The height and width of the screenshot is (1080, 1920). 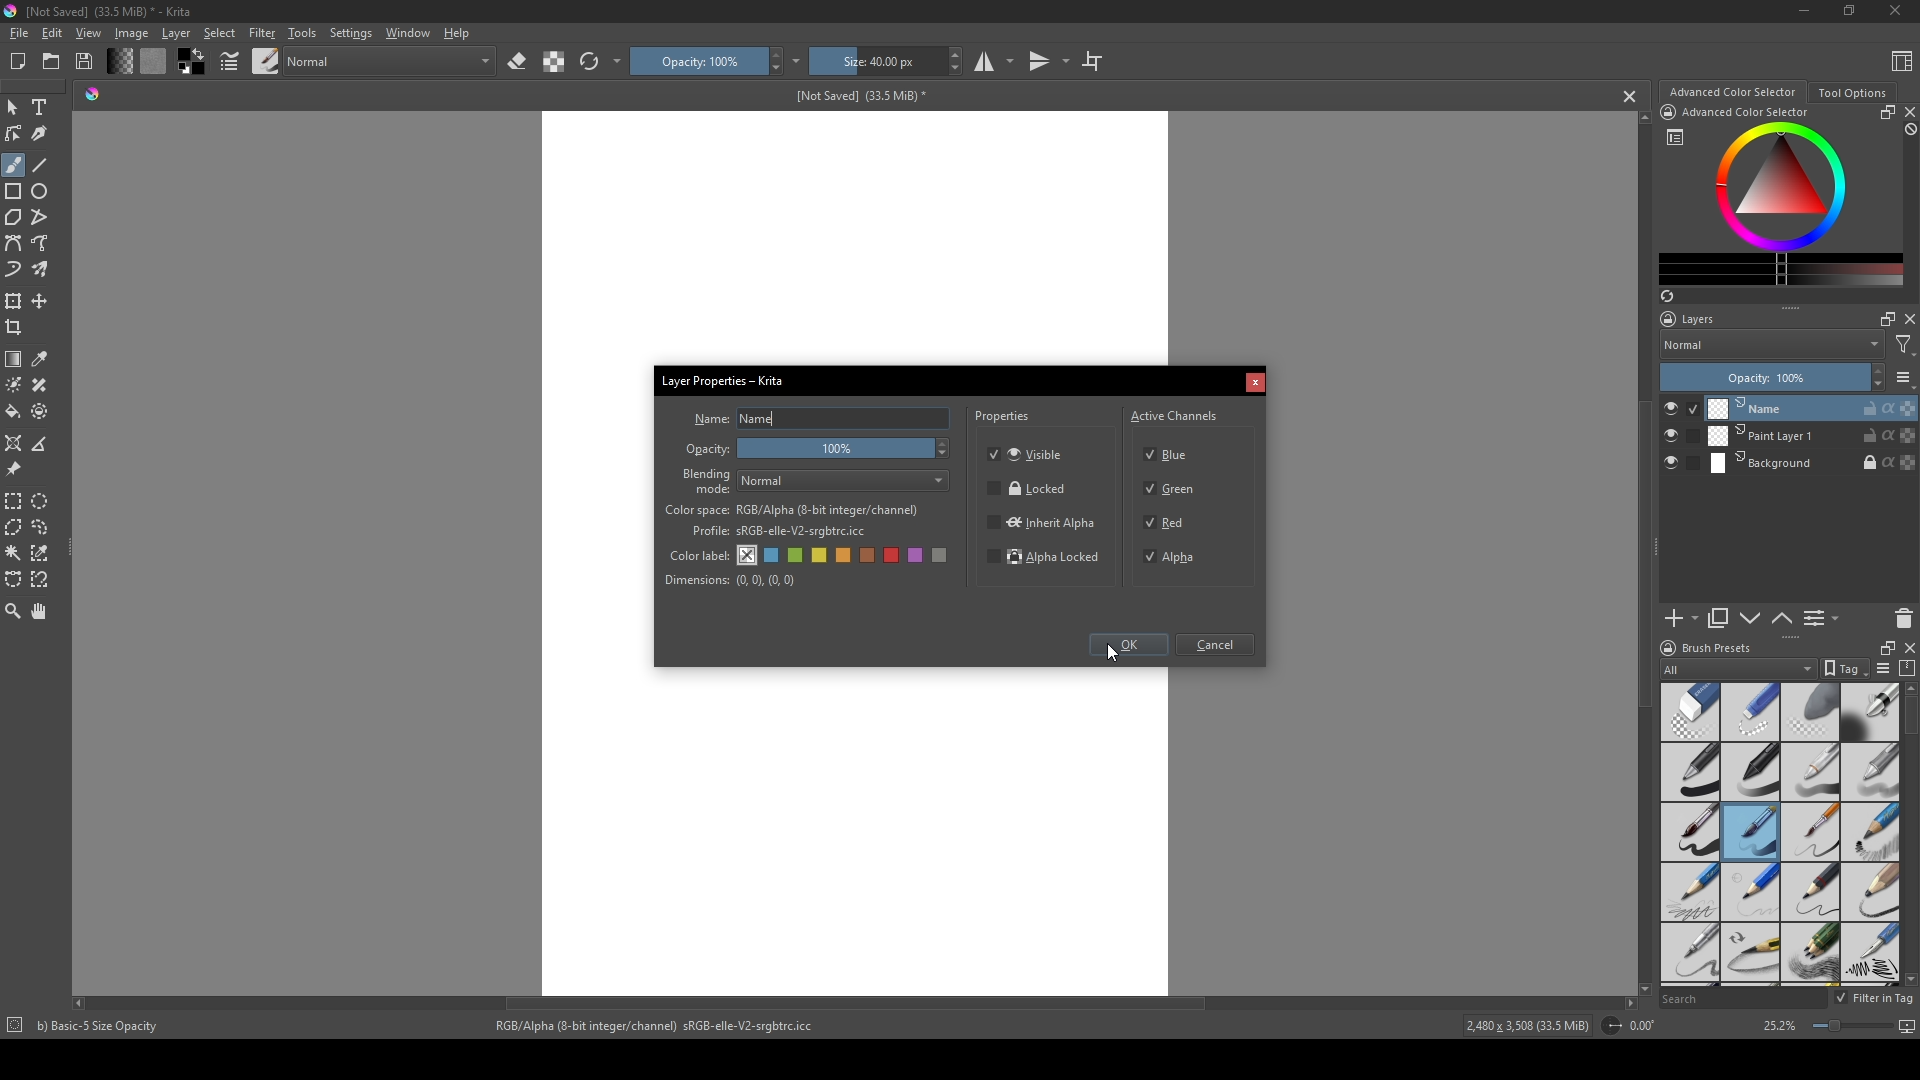 I want to click on Alpha Locked, so click(x=1045, y=559).